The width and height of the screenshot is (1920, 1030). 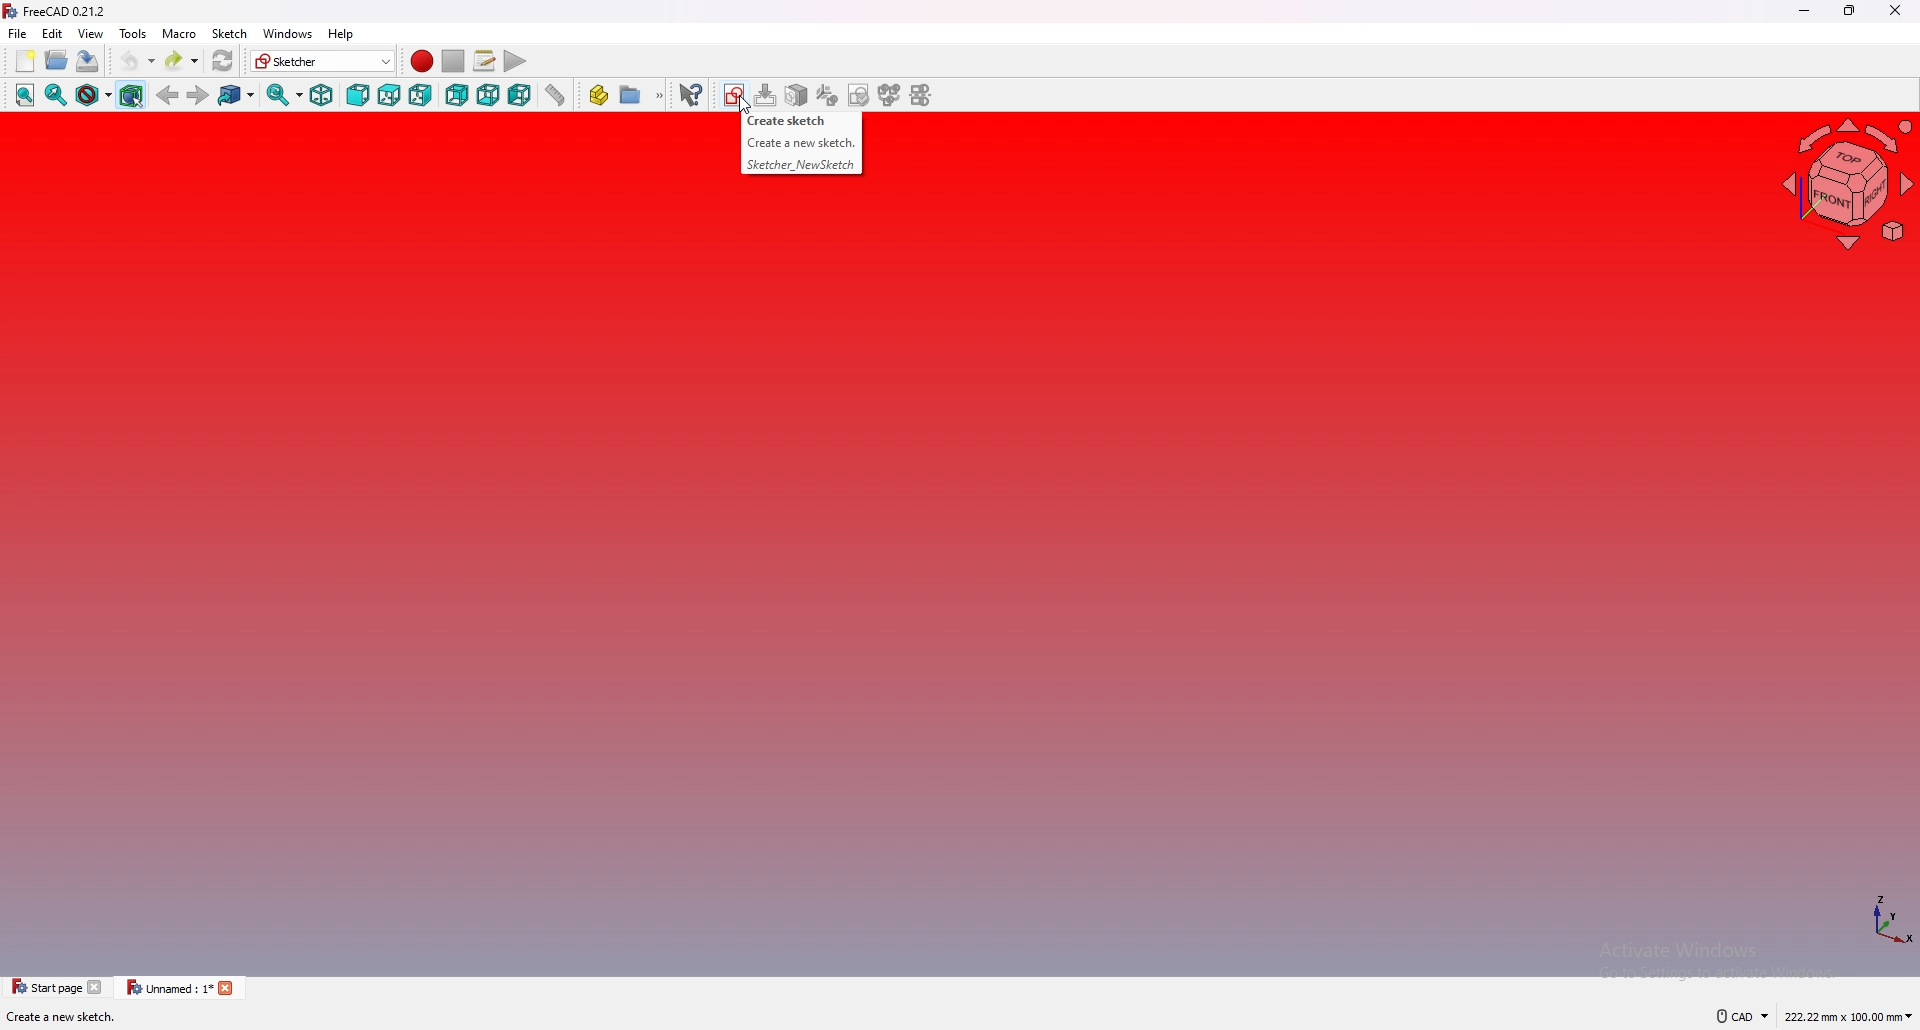 What do you see at coordinates (168, 94) in the screenshot?
I see `back` at bounding box center [168, 94].